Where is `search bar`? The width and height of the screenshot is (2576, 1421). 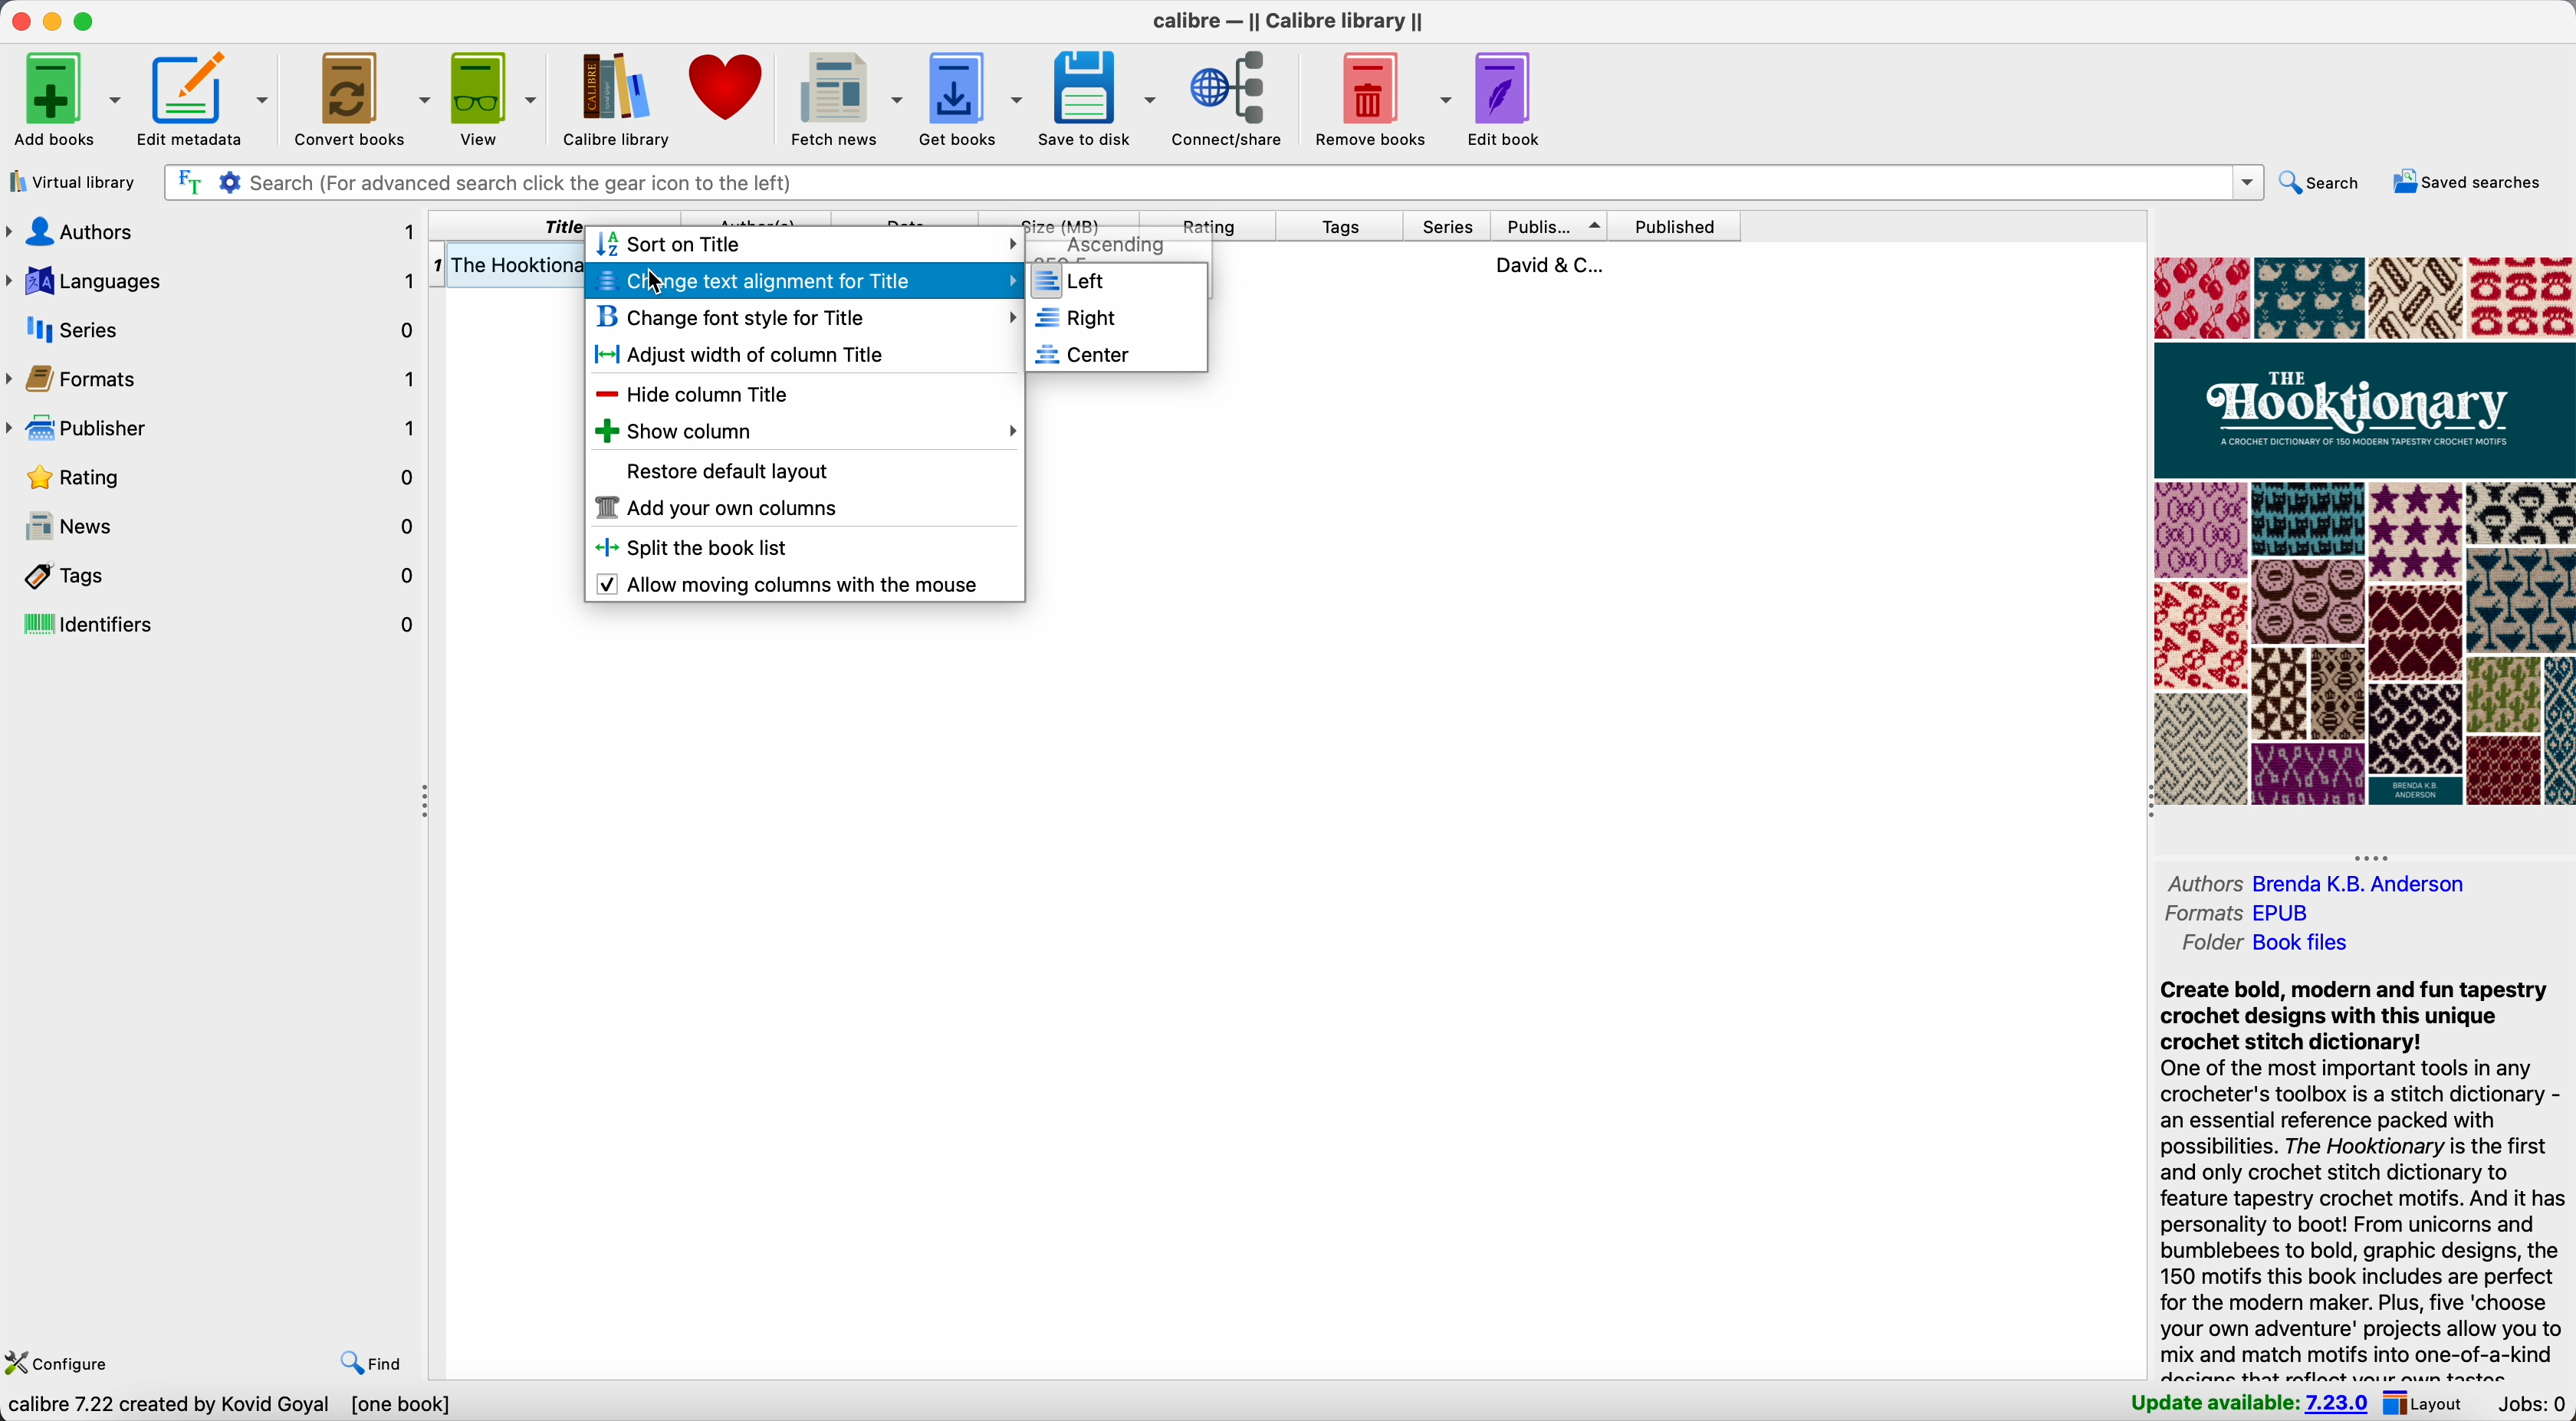
search bar is located at coordinates (1205, 183).